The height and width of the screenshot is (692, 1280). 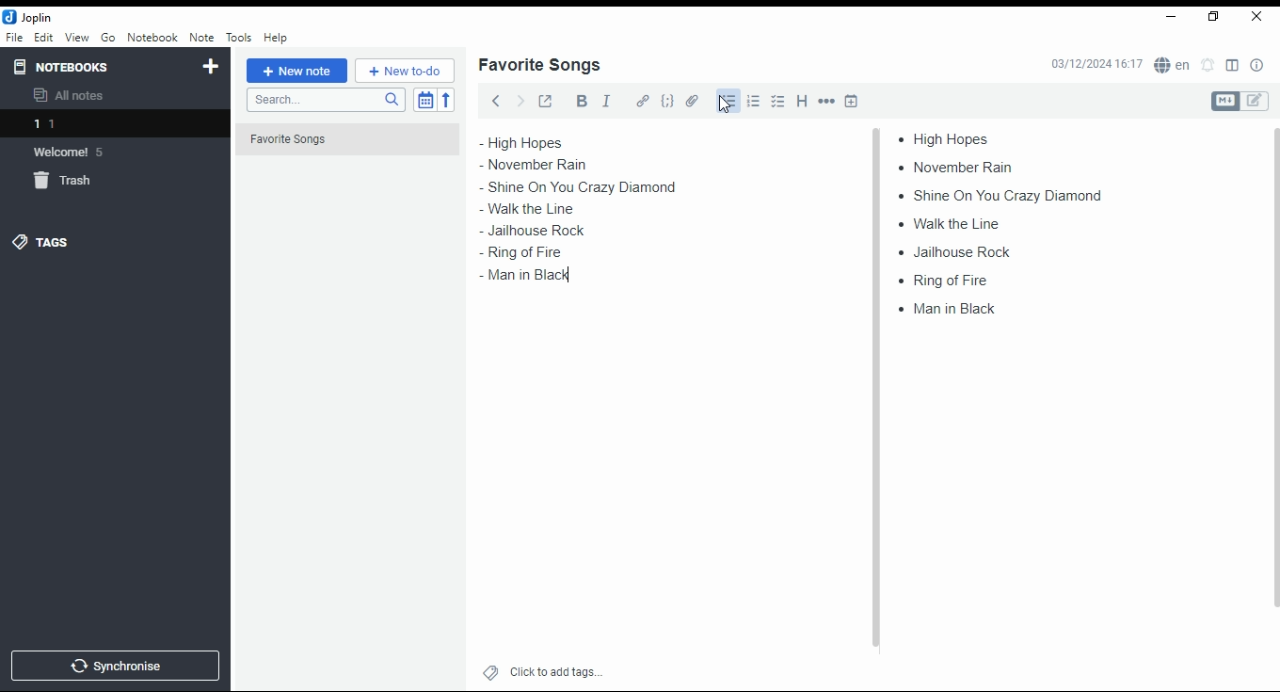 I want to click on shine on you crazy diamond, so click(x=993, y=194).